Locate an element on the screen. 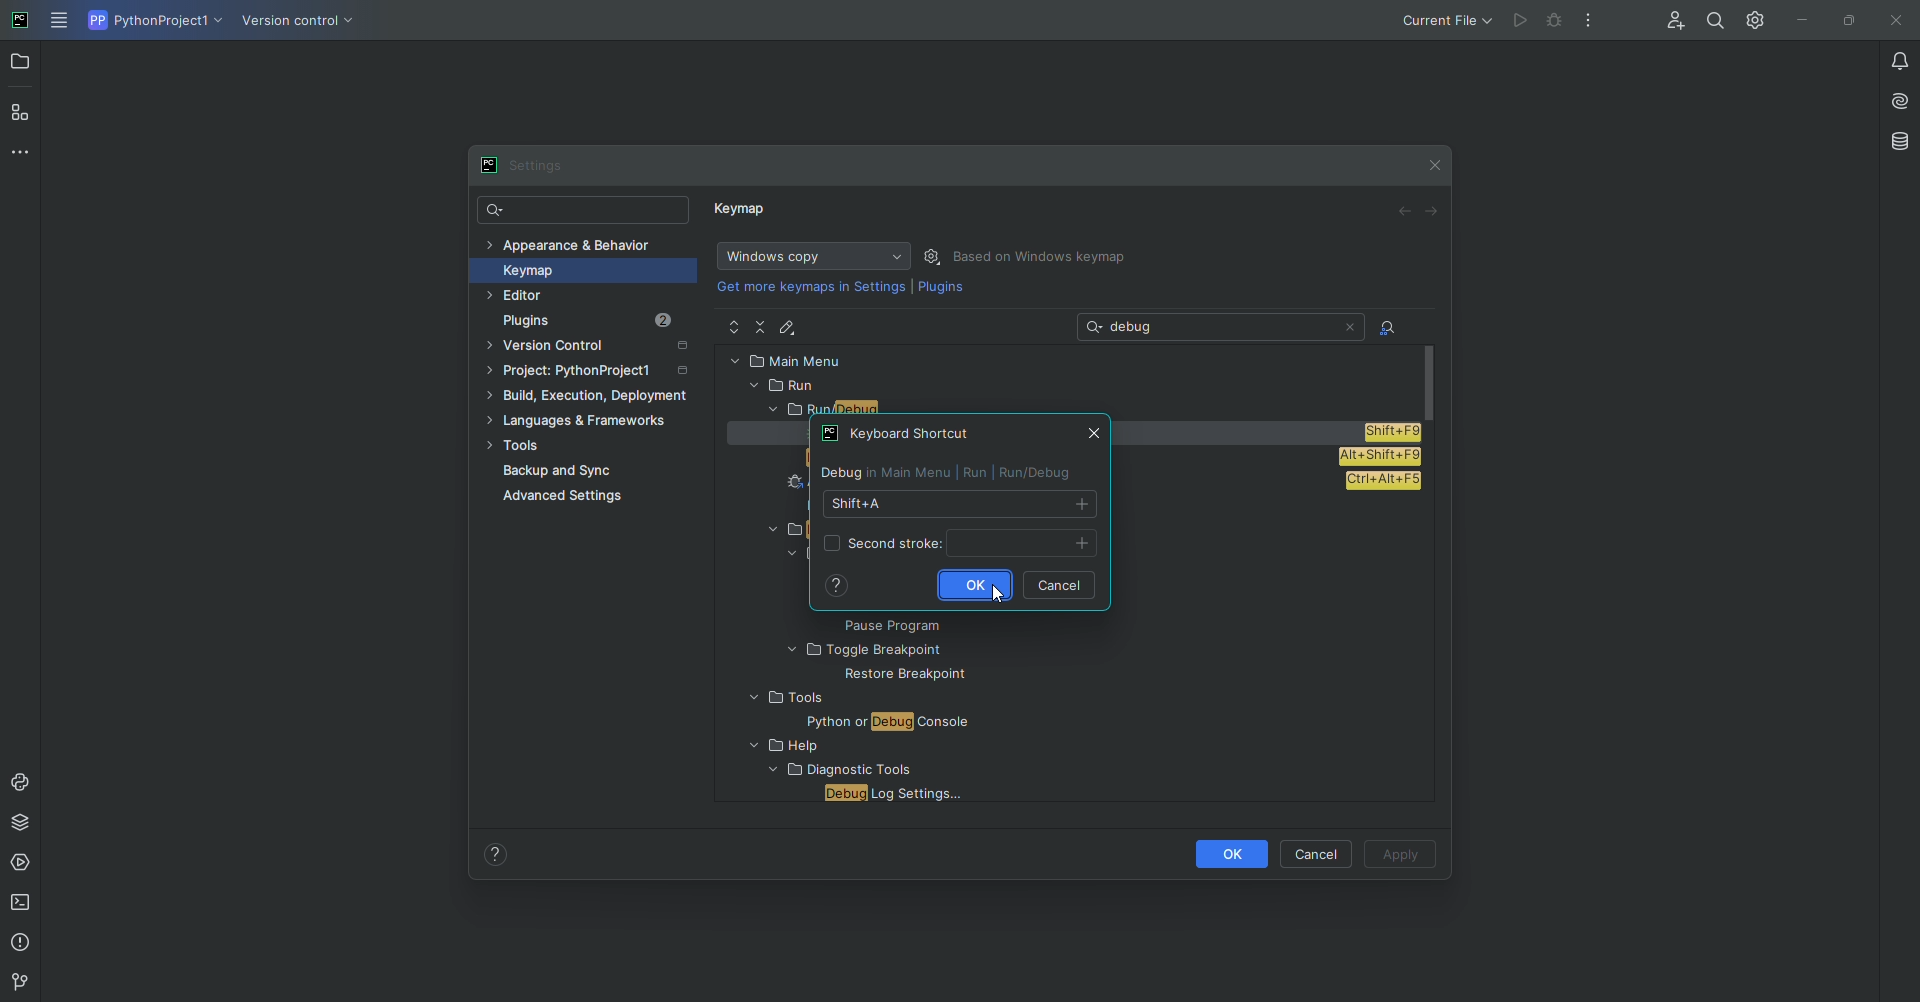  scroll bar is located at coordinates (1432, 380).